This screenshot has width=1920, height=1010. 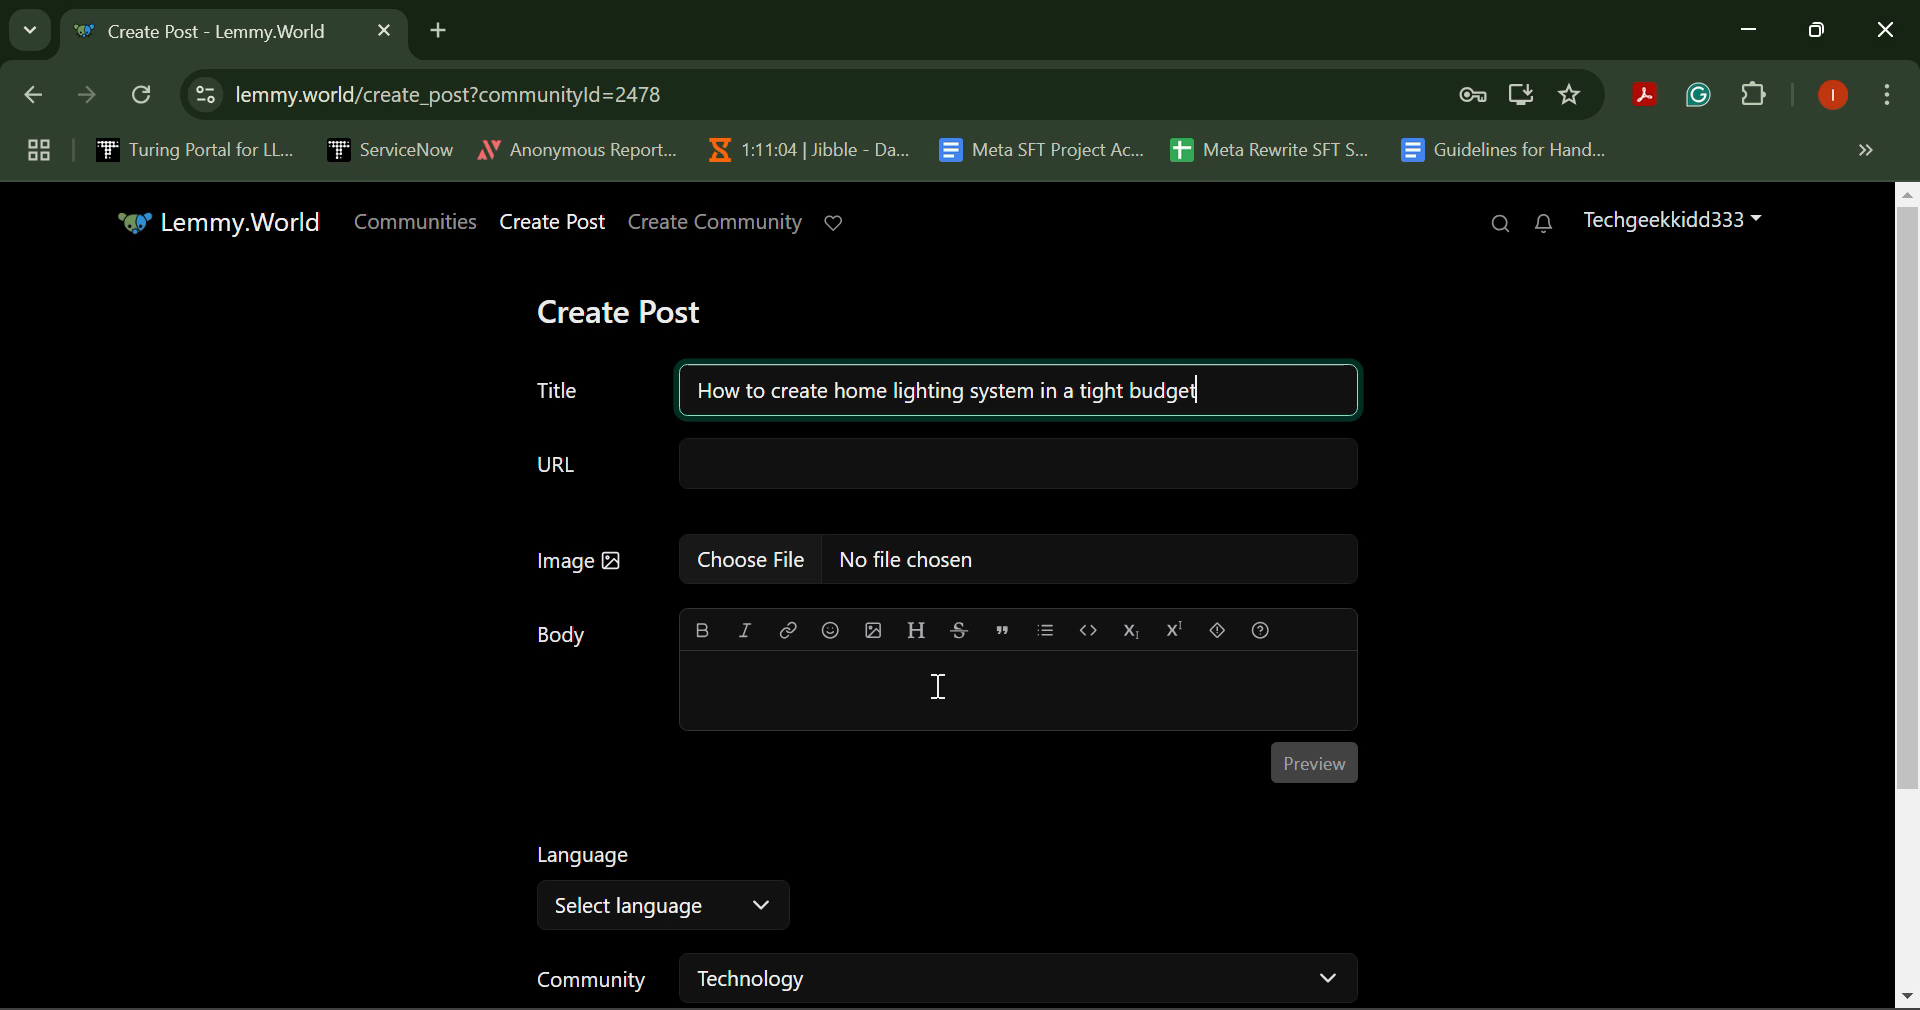 I want to click on Previous Page, so click(x=37, y=99).